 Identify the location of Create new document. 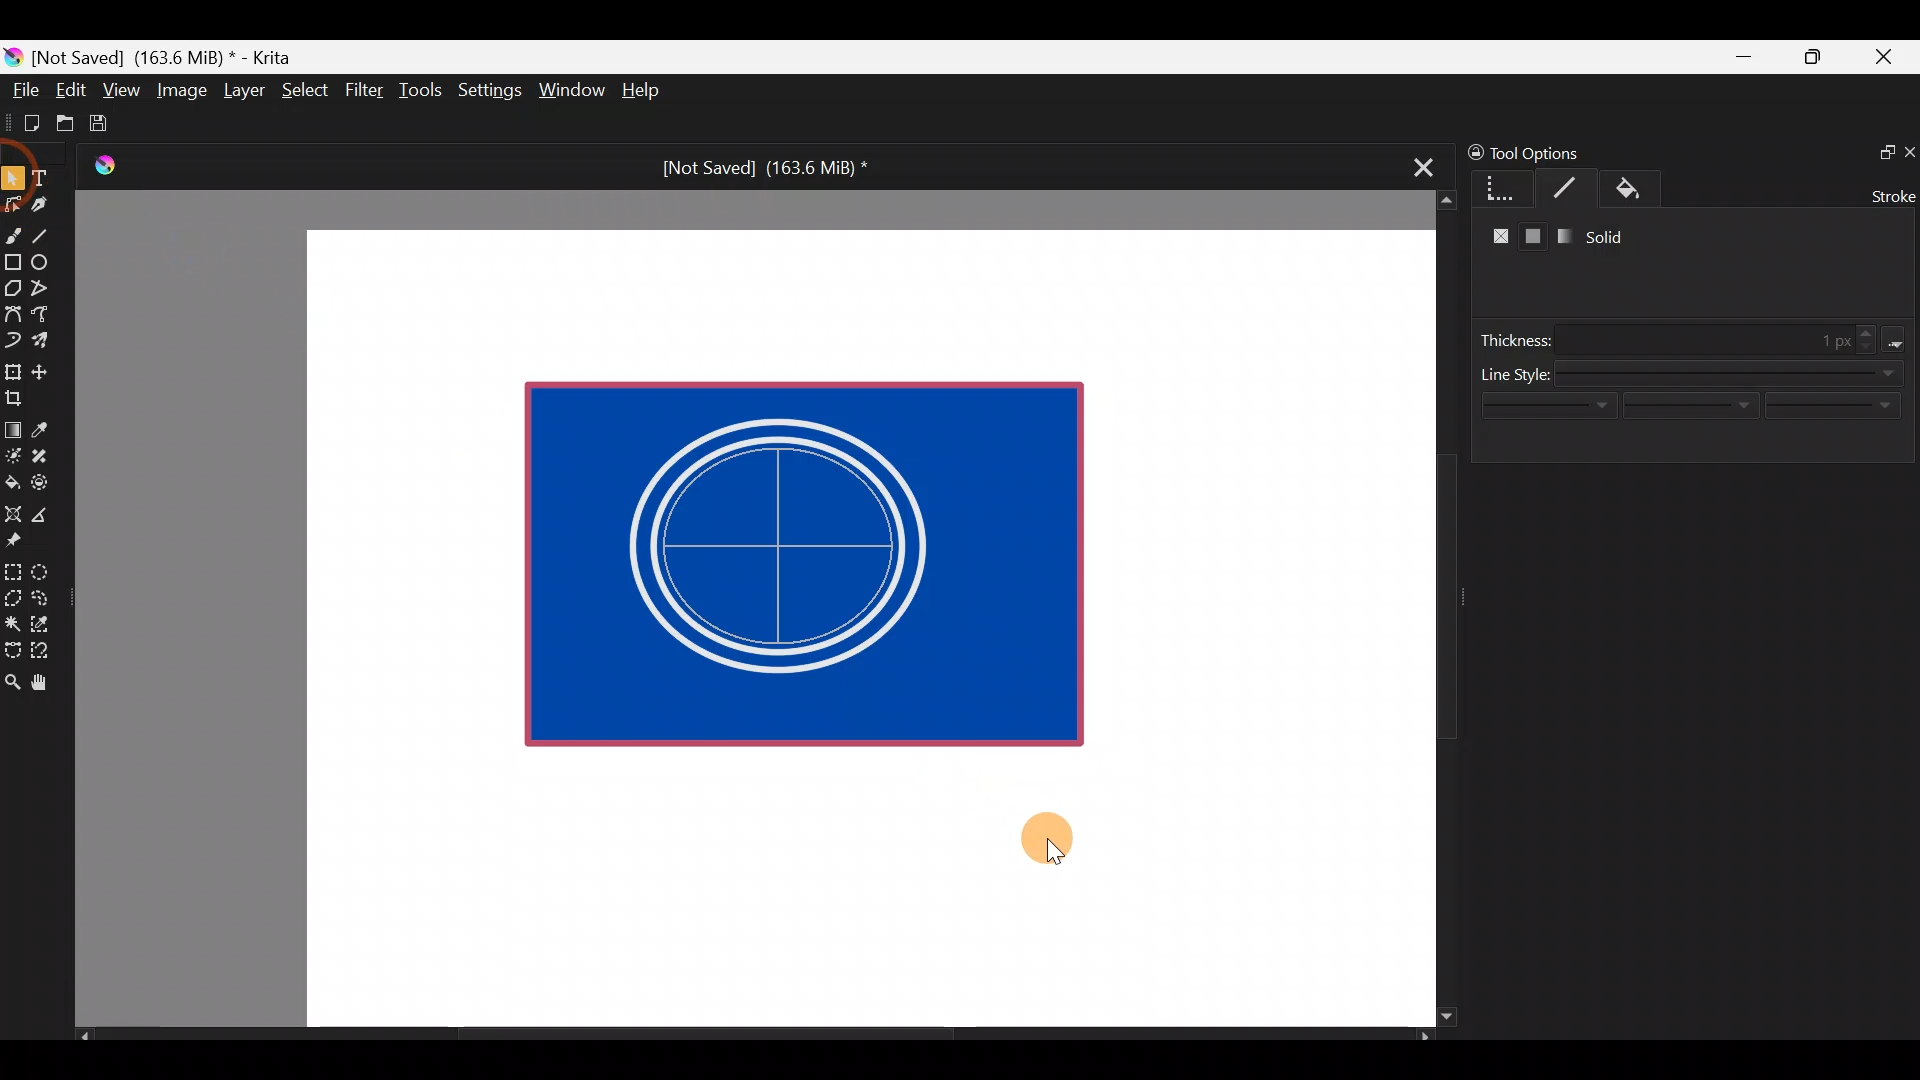
(25, 123).